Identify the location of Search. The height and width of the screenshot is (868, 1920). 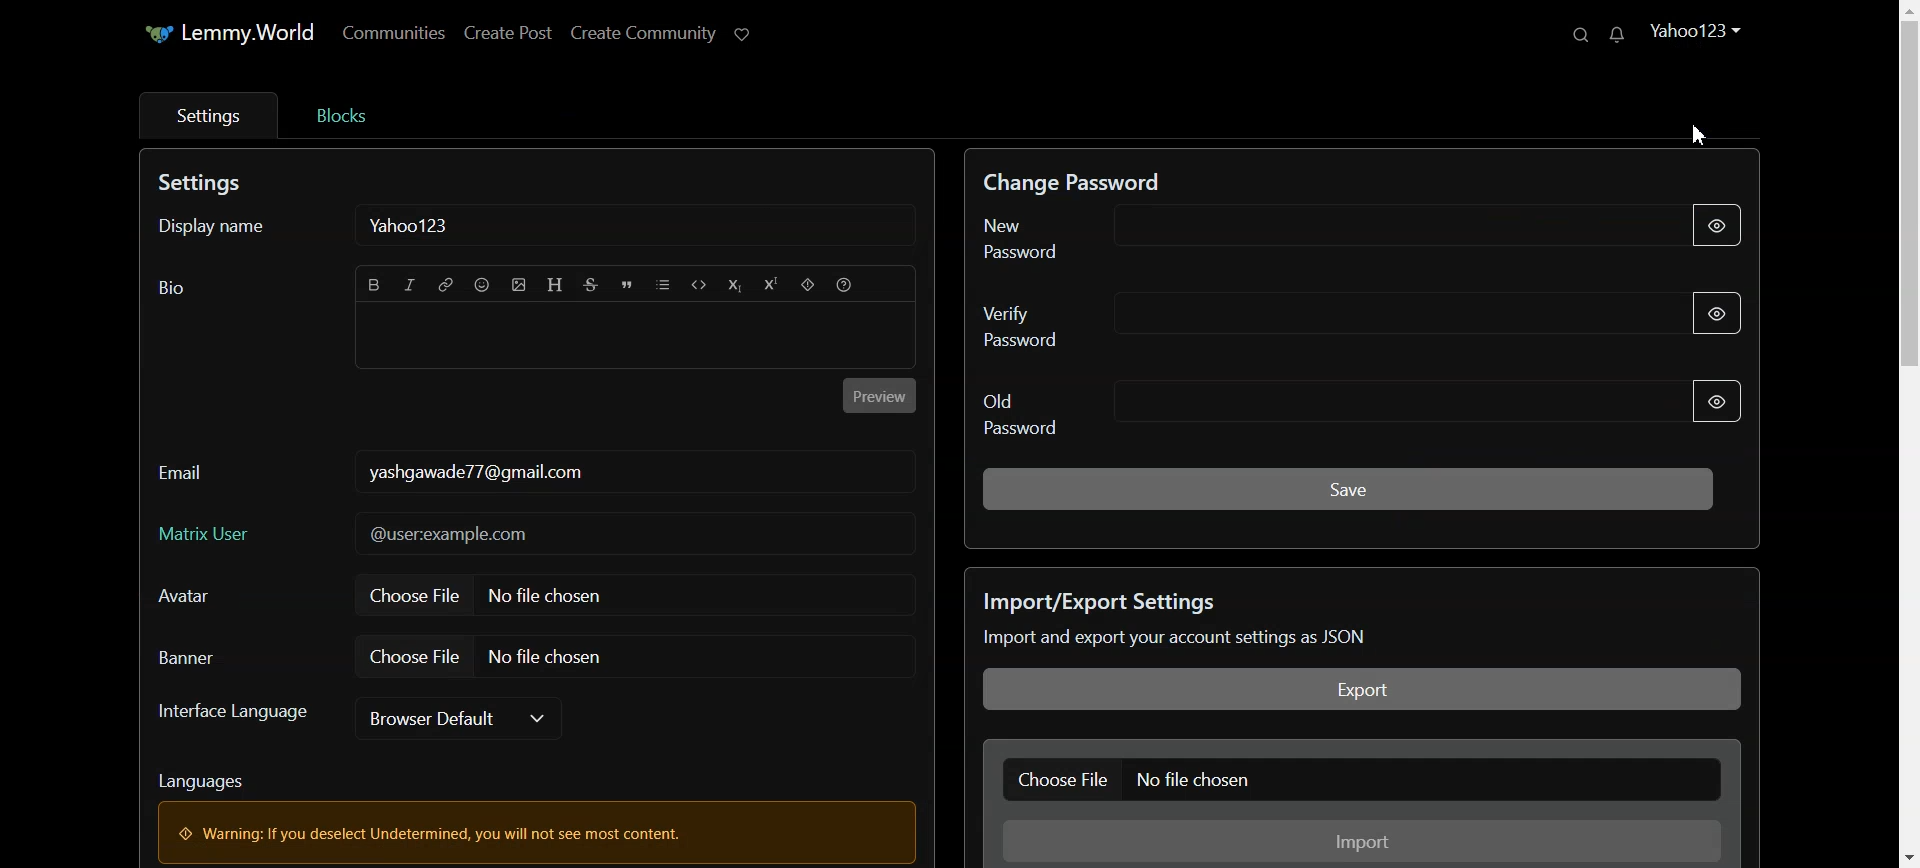
(1582, 35).